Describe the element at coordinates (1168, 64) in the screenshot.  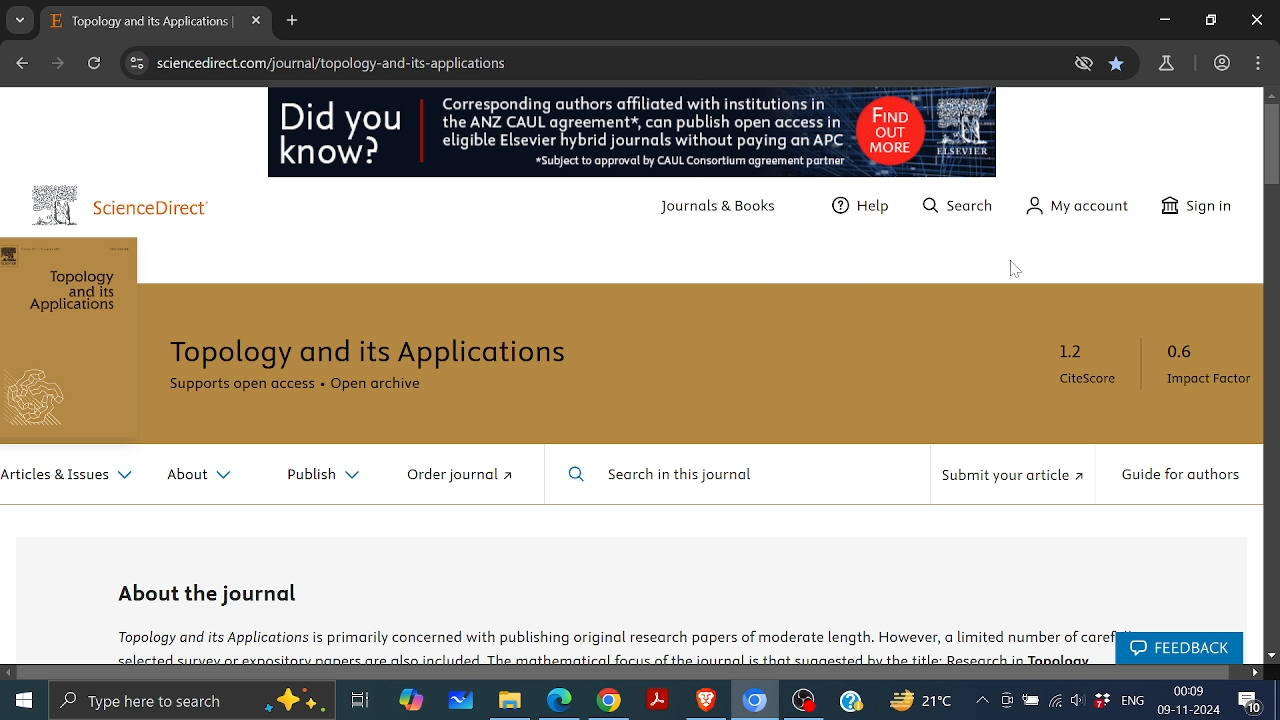
I see `Labs` at that location.